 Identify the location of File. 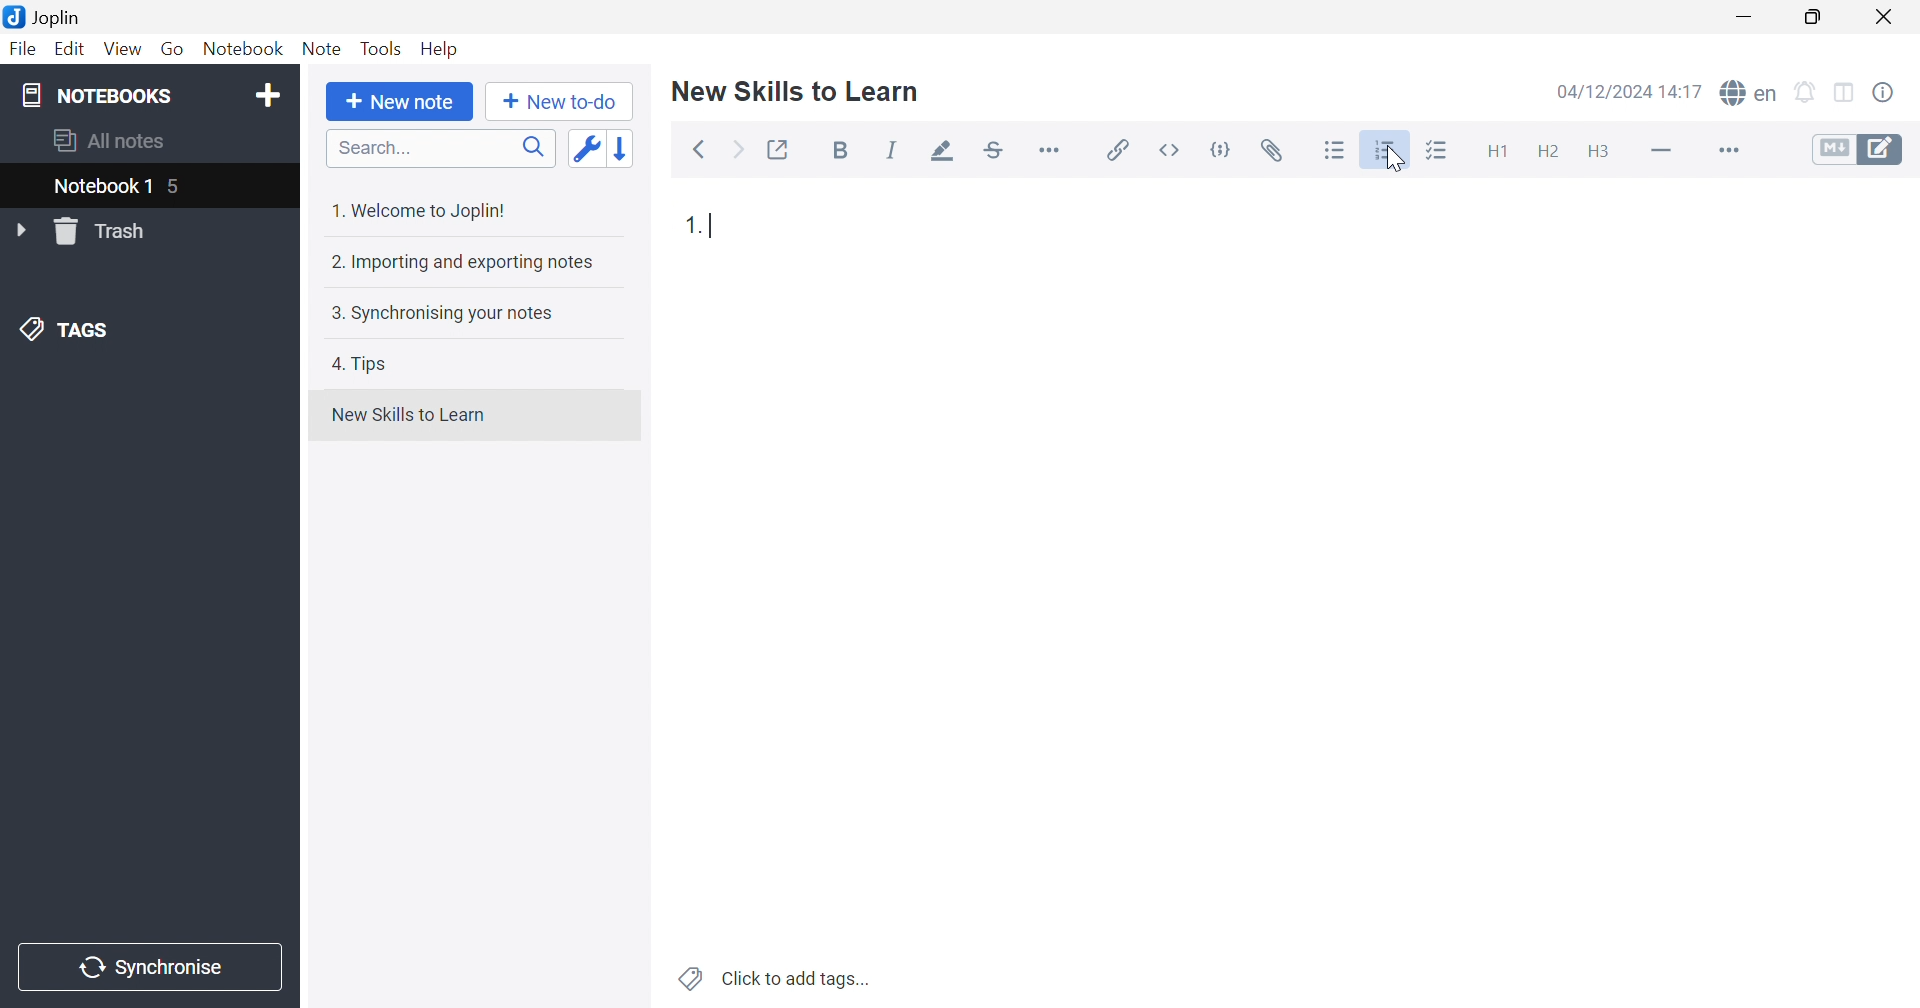
(24, 49).